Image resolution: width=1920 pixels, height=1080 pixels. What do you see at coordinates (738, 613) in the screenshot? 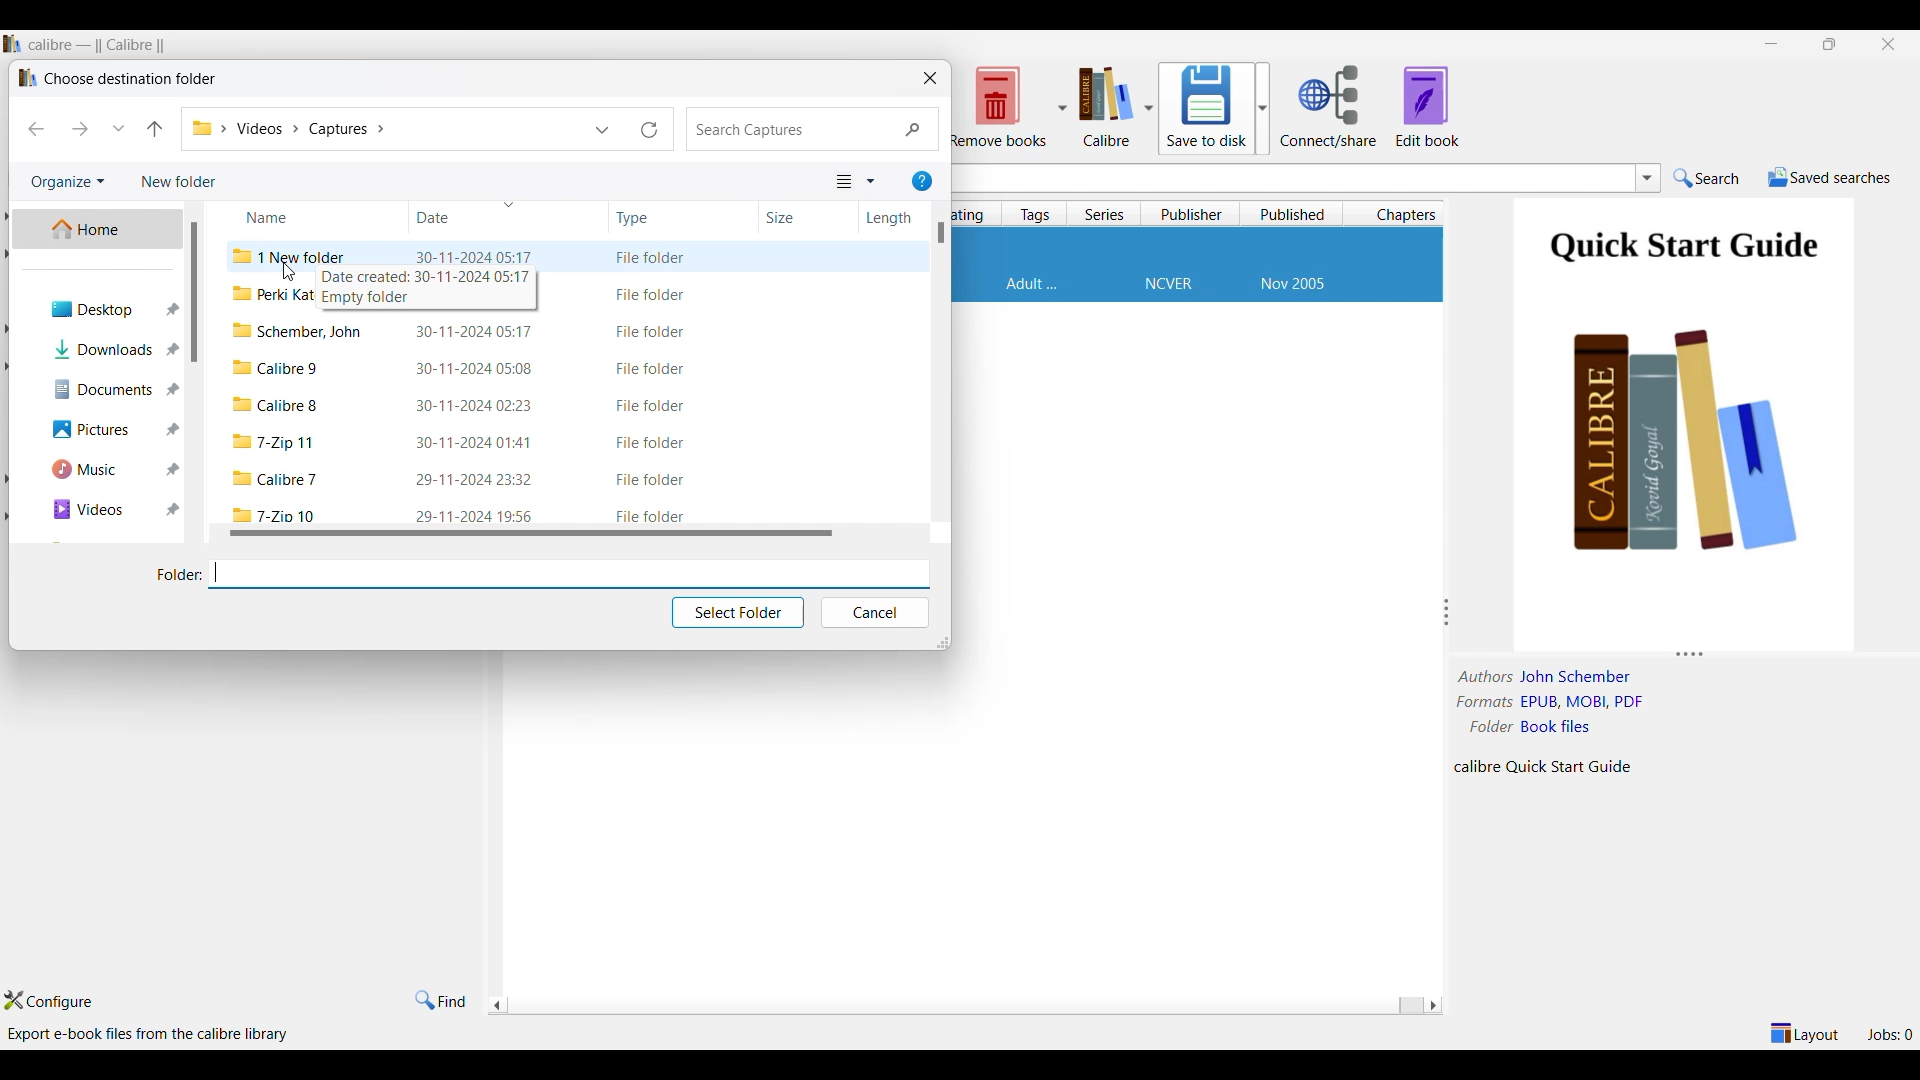
I see `Select folder` at bounding box center [738, 613].